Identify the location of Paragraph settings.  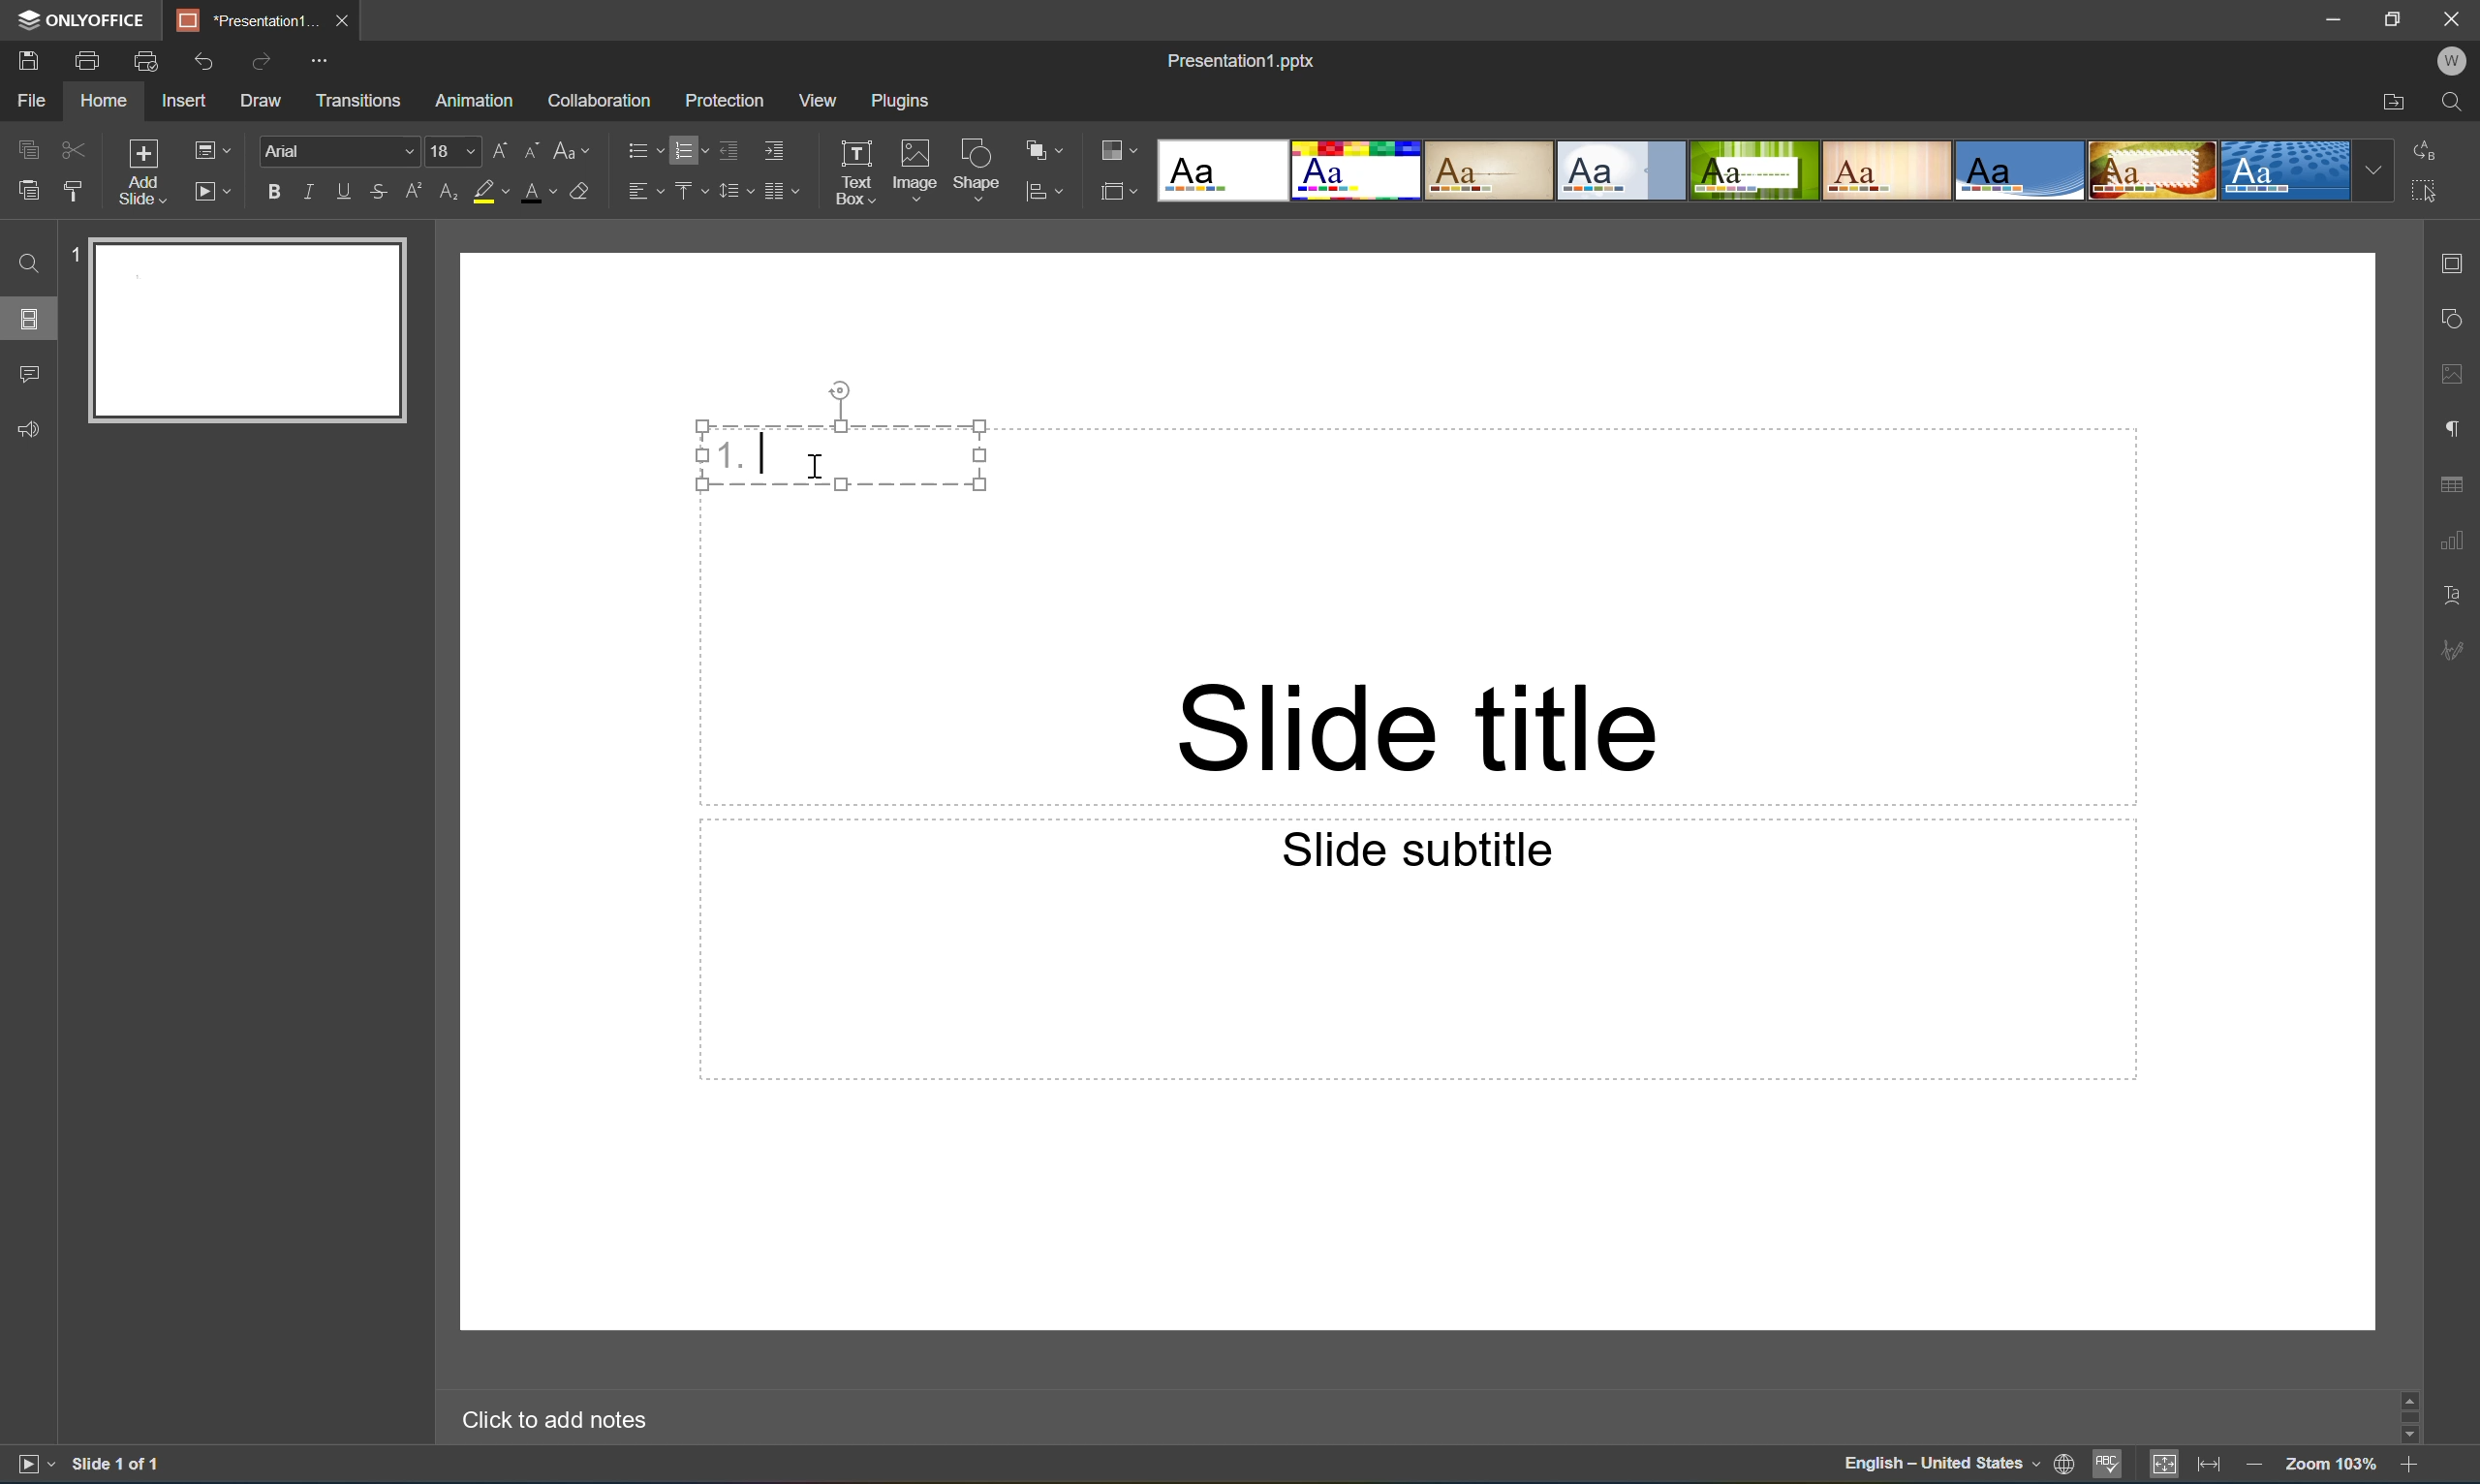
(2461, 424).